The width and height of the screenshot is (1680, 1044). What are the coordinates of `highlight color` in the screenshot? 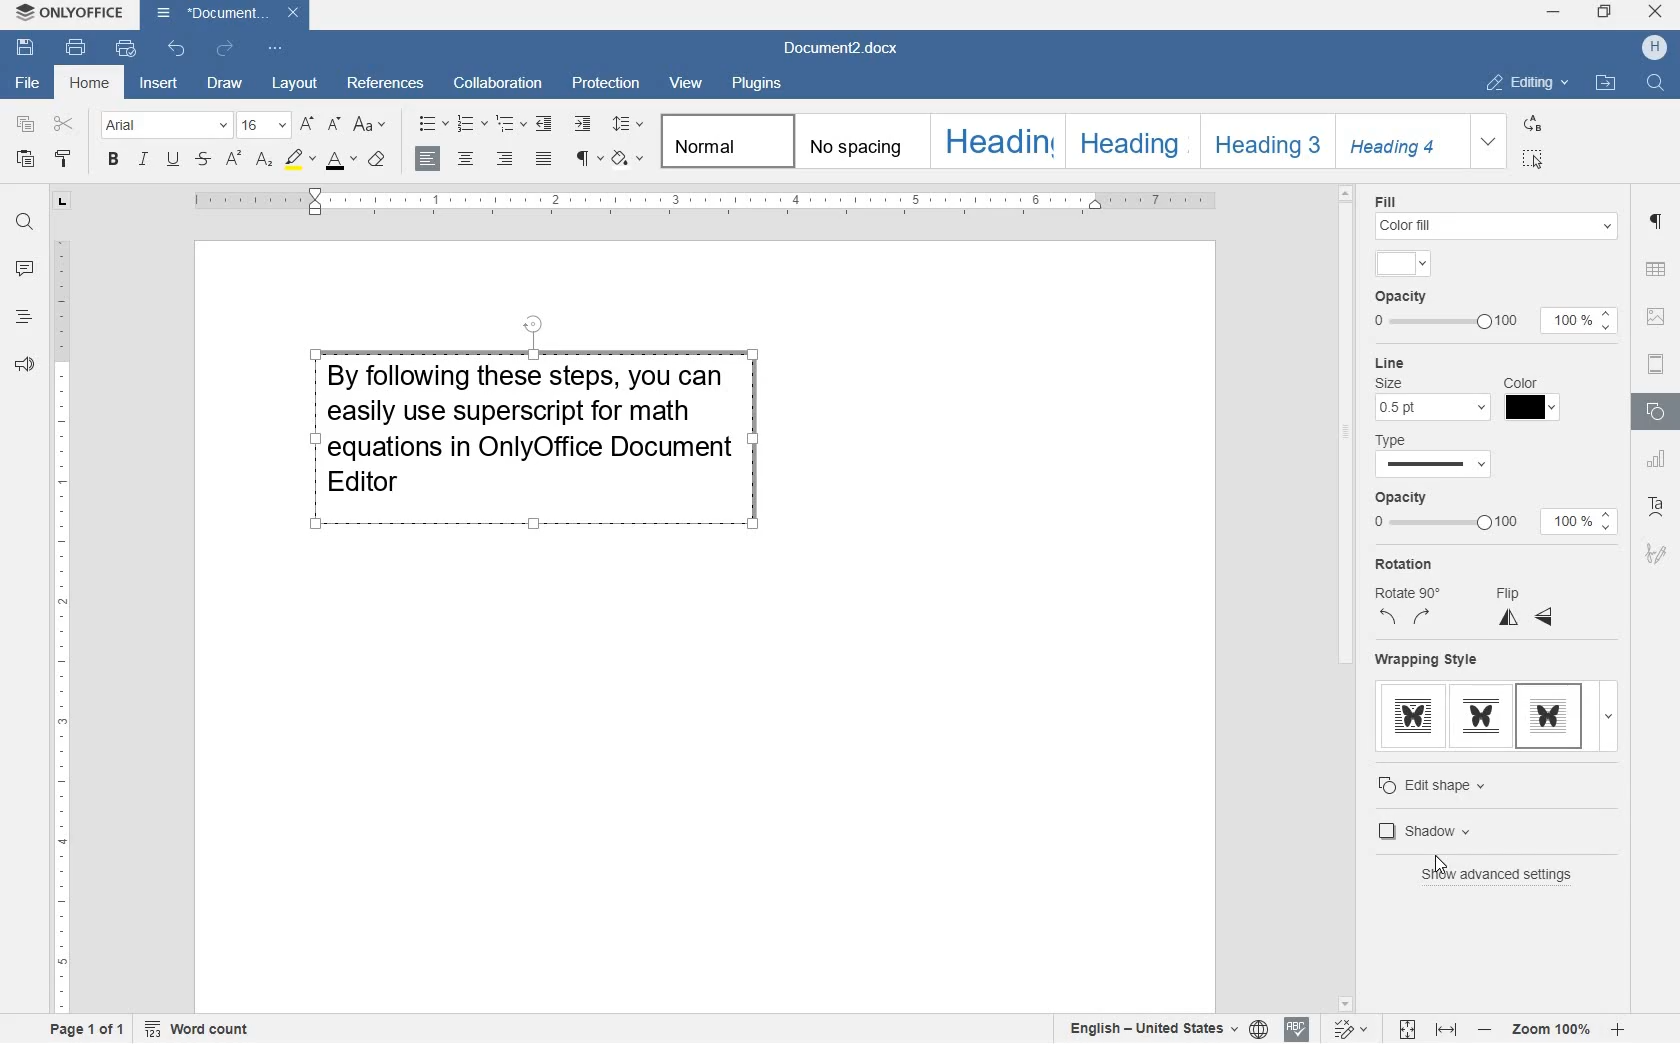 It's located at (299, 160).